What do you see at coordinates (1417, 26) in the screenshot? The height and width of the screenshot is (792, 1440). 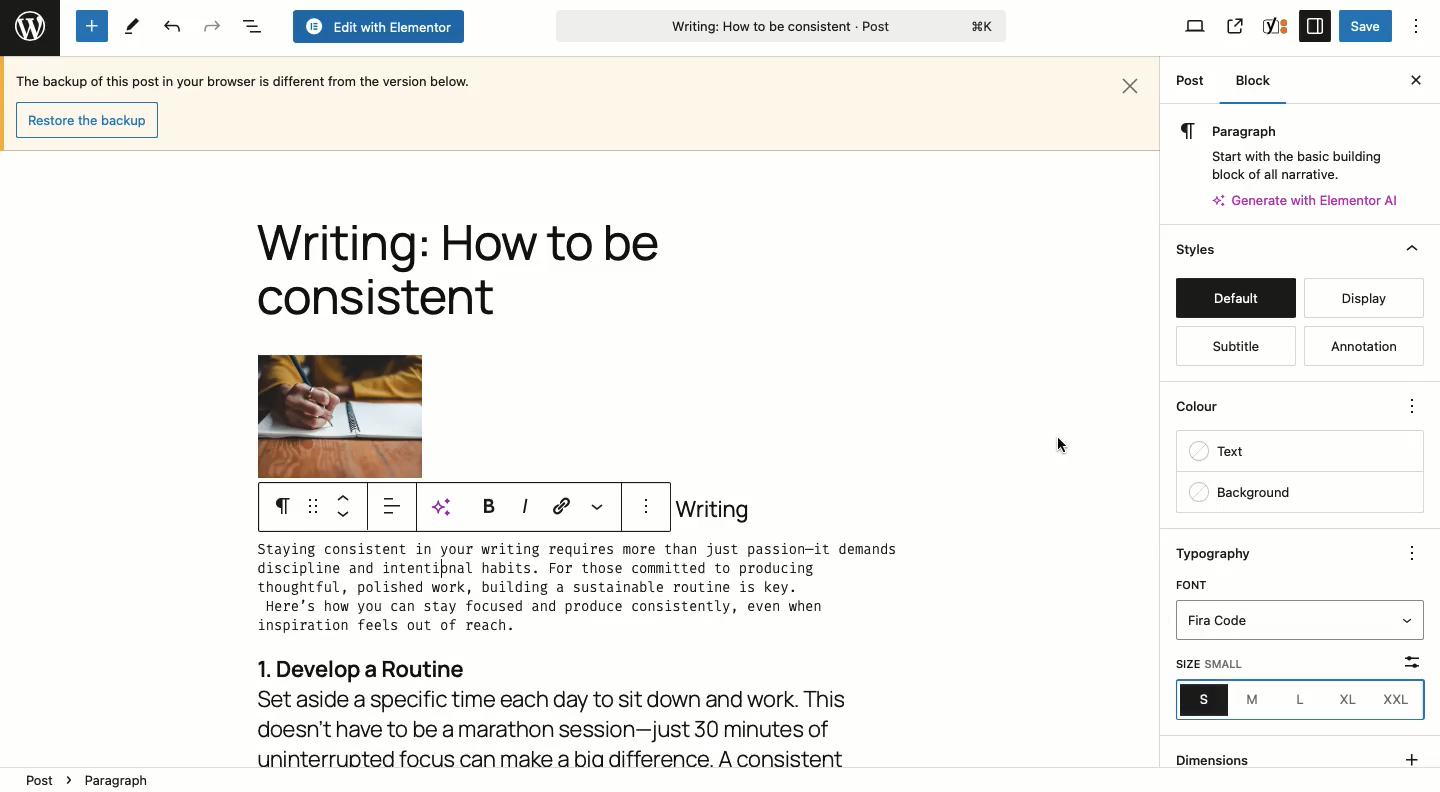 I see `Options` at bounding box center [1417, 26].